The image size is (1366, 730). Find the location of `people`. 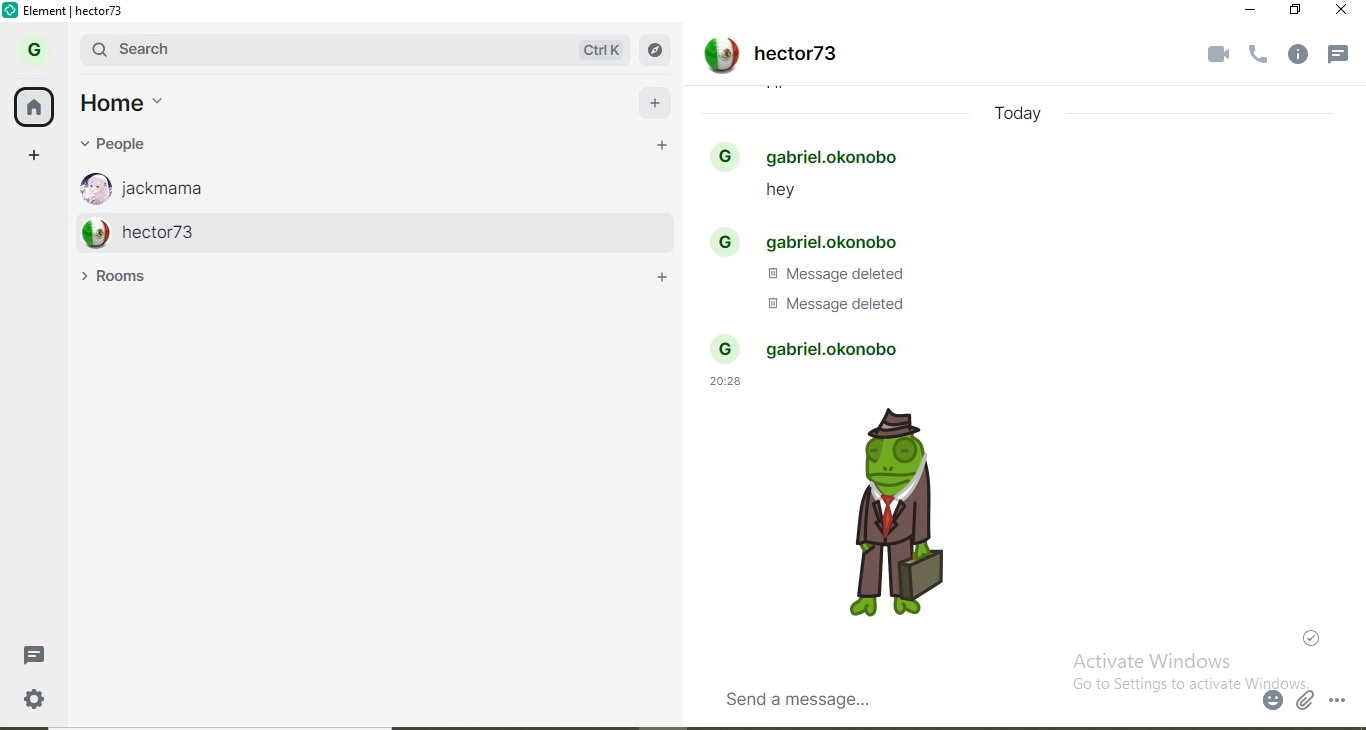

people is located at coordinates (823, 154).